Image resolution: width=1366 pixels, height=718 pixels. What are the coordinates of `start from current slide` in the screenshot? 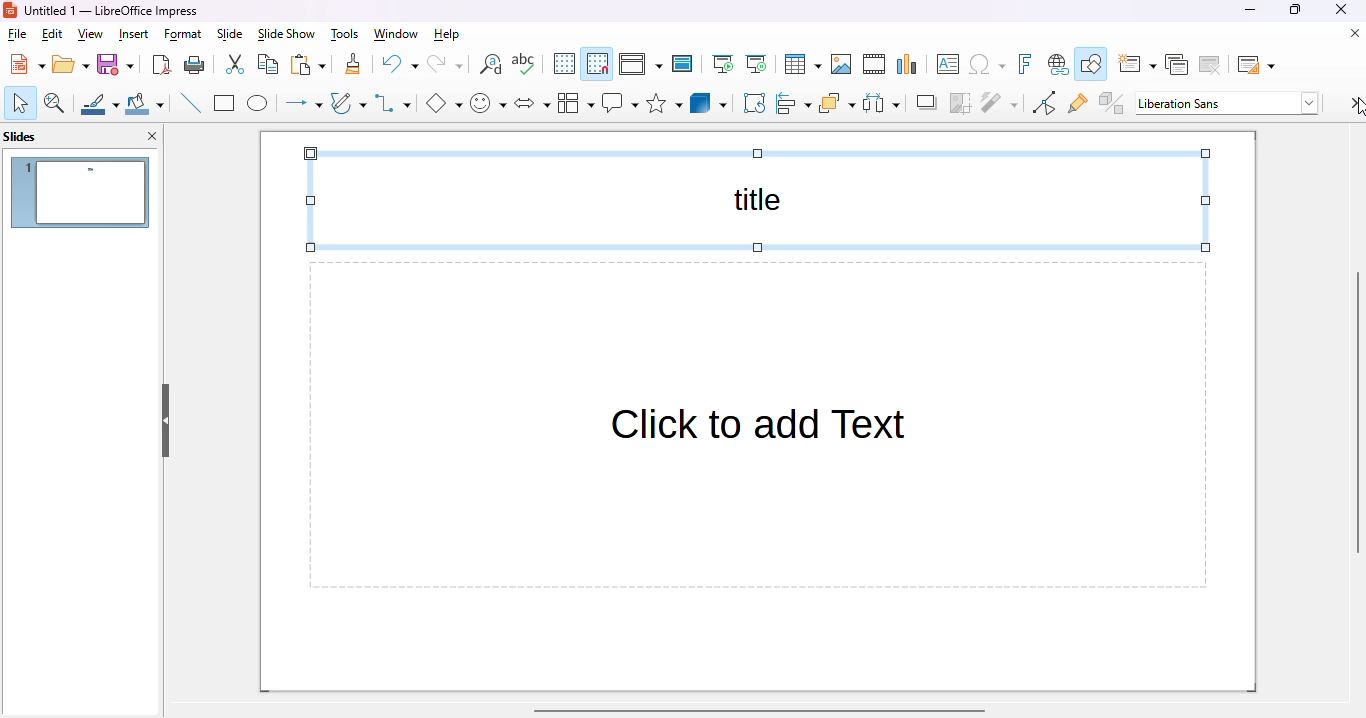 It's located at (757, 64).